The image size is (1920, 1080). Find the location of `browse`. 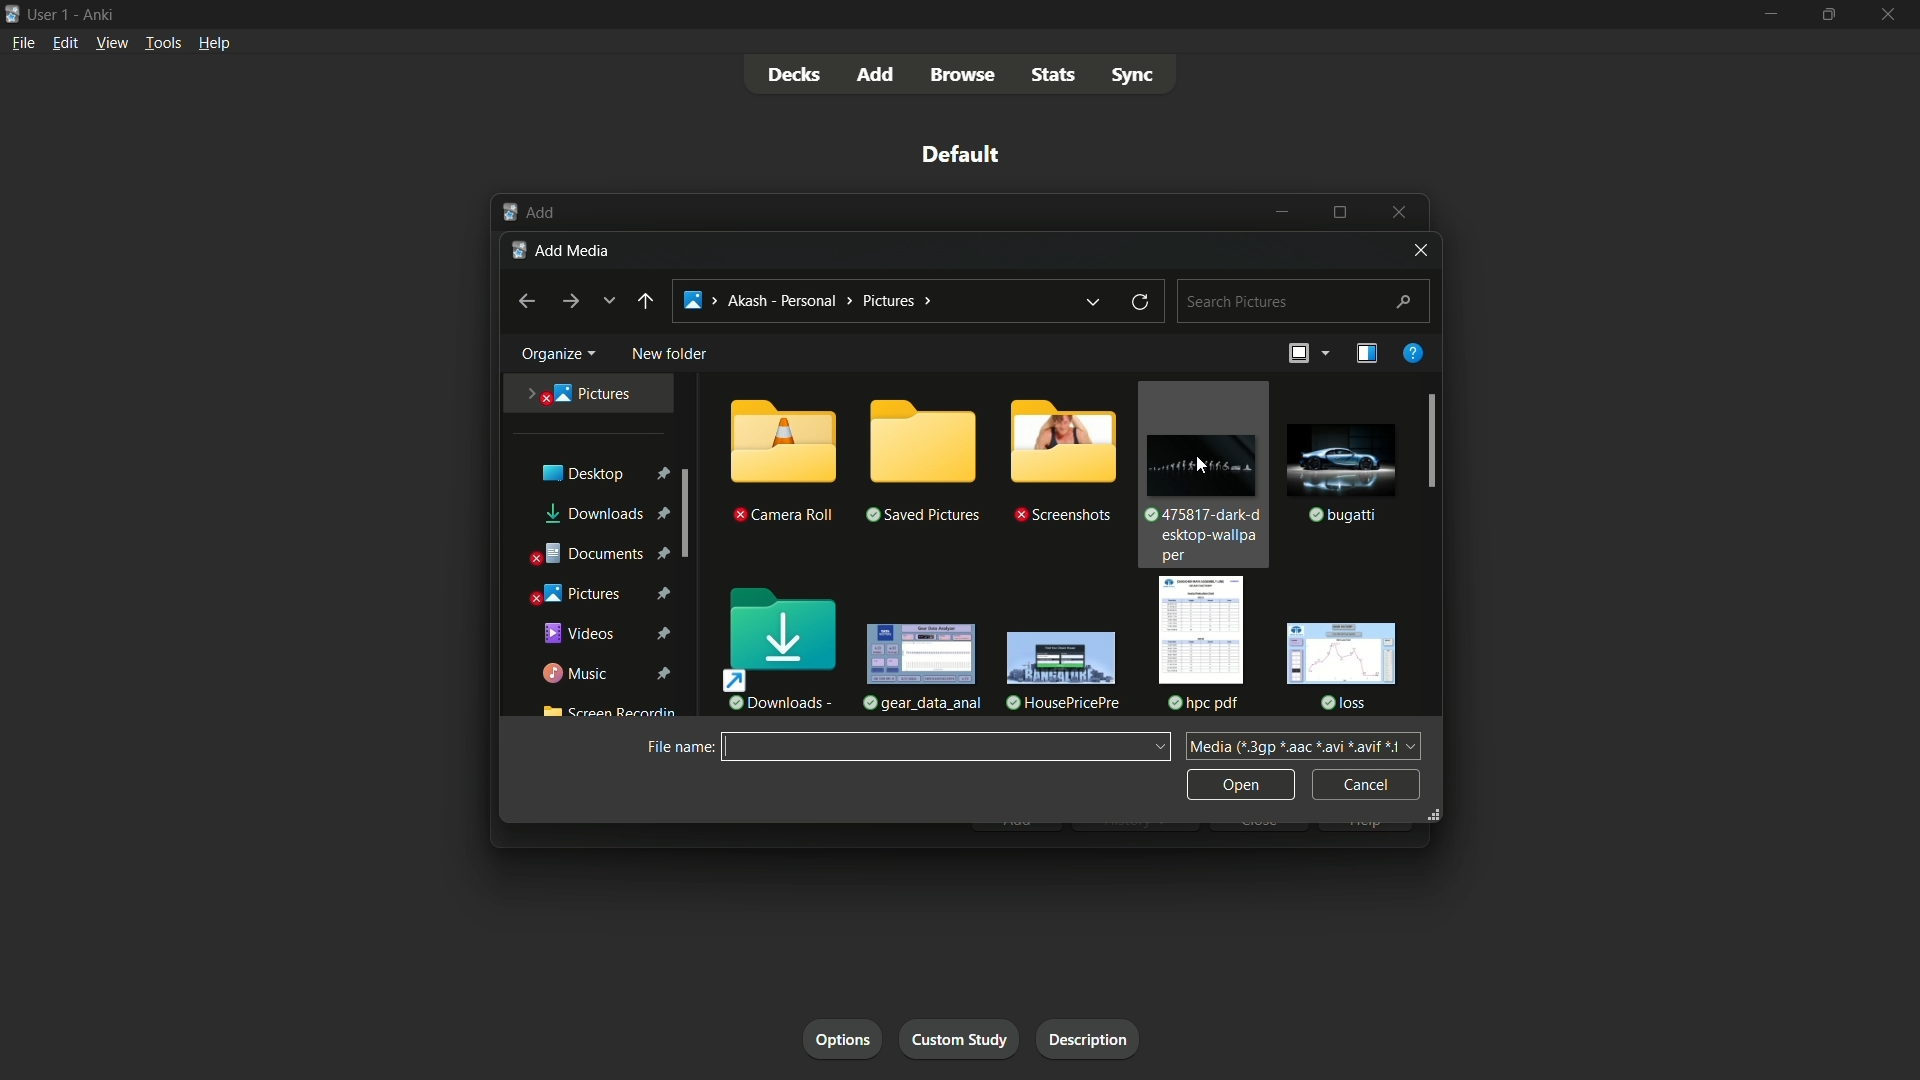

browse is located at coordinates (961, 76).